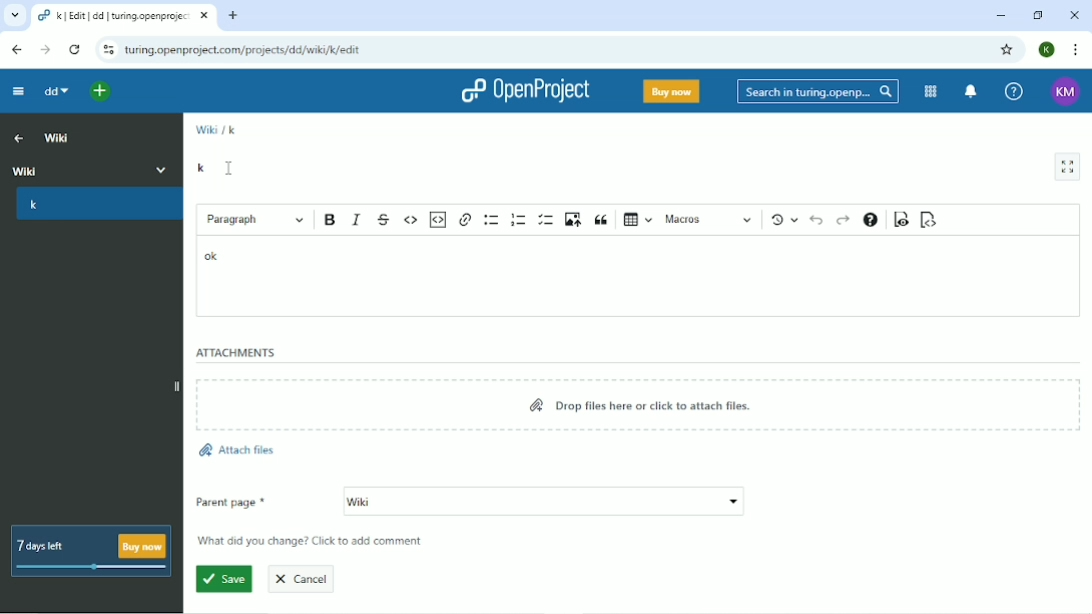  I want to click on Expand, so click(174, 382).